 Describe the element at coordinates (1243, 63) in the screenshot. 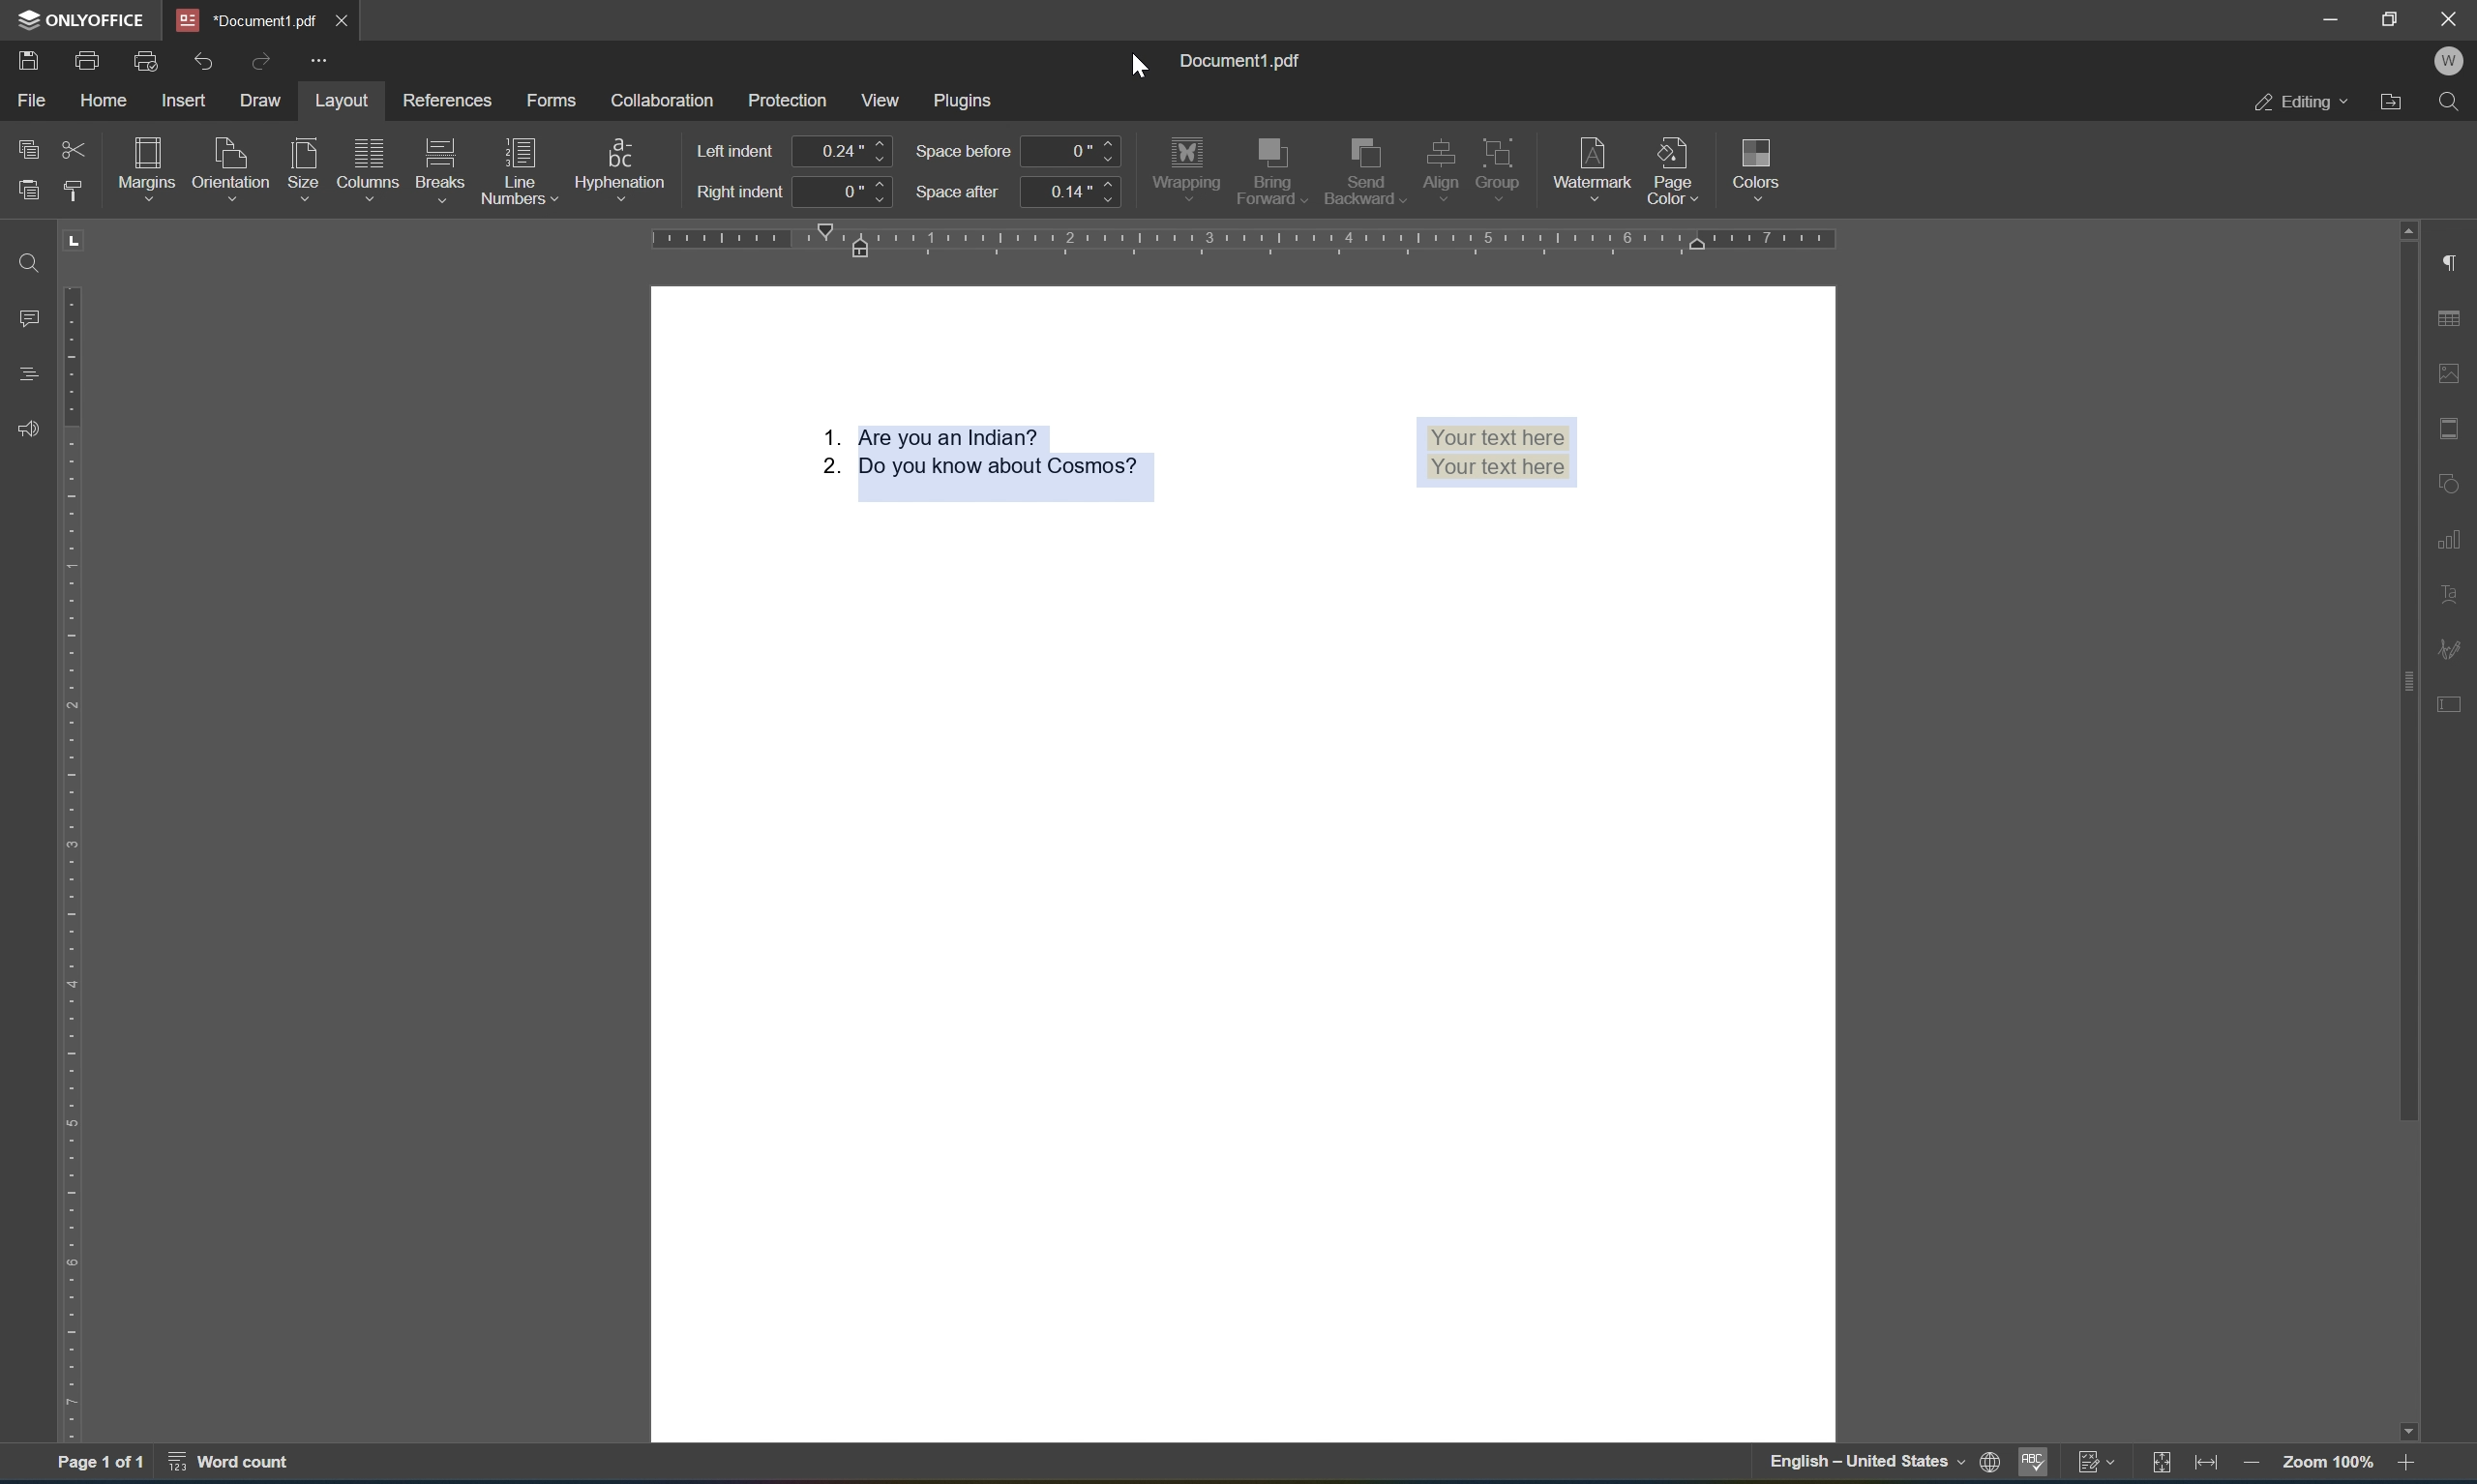

I see `document1.pdf` at that location.